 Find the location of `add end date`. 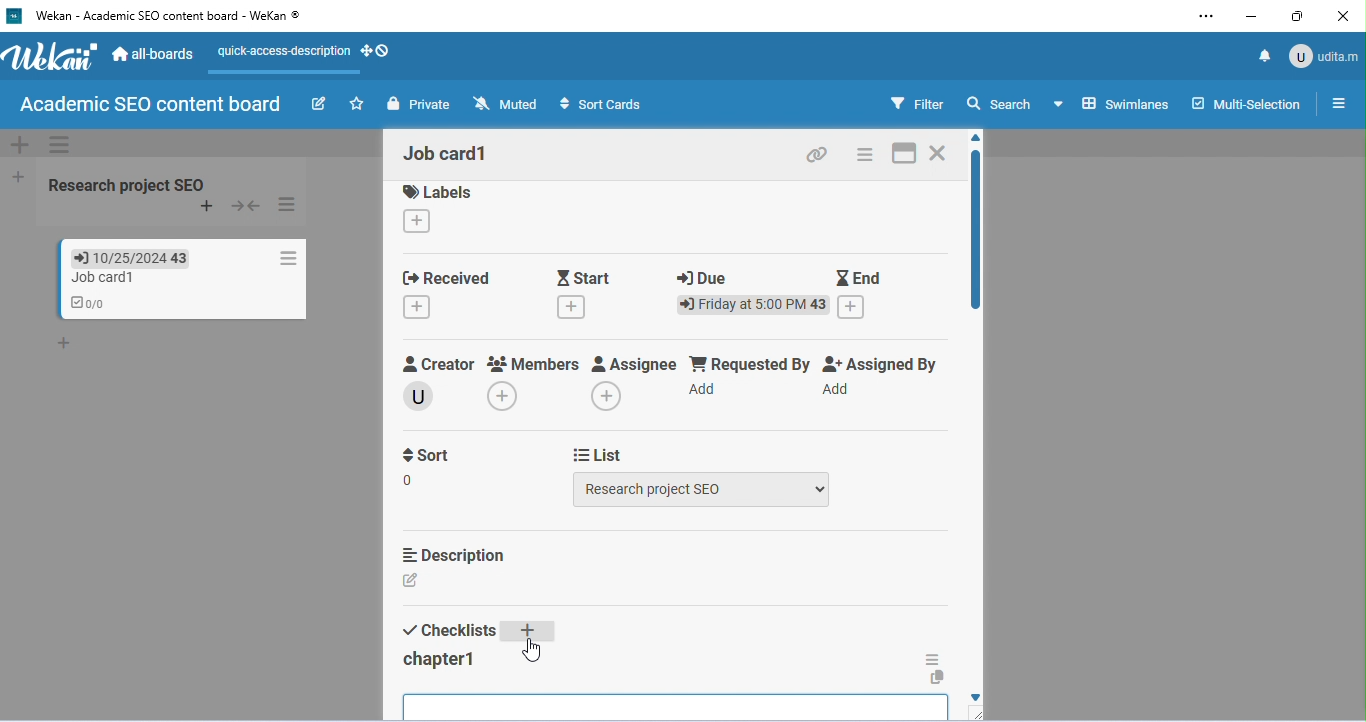

add end date is located at coordinates (853, 308).